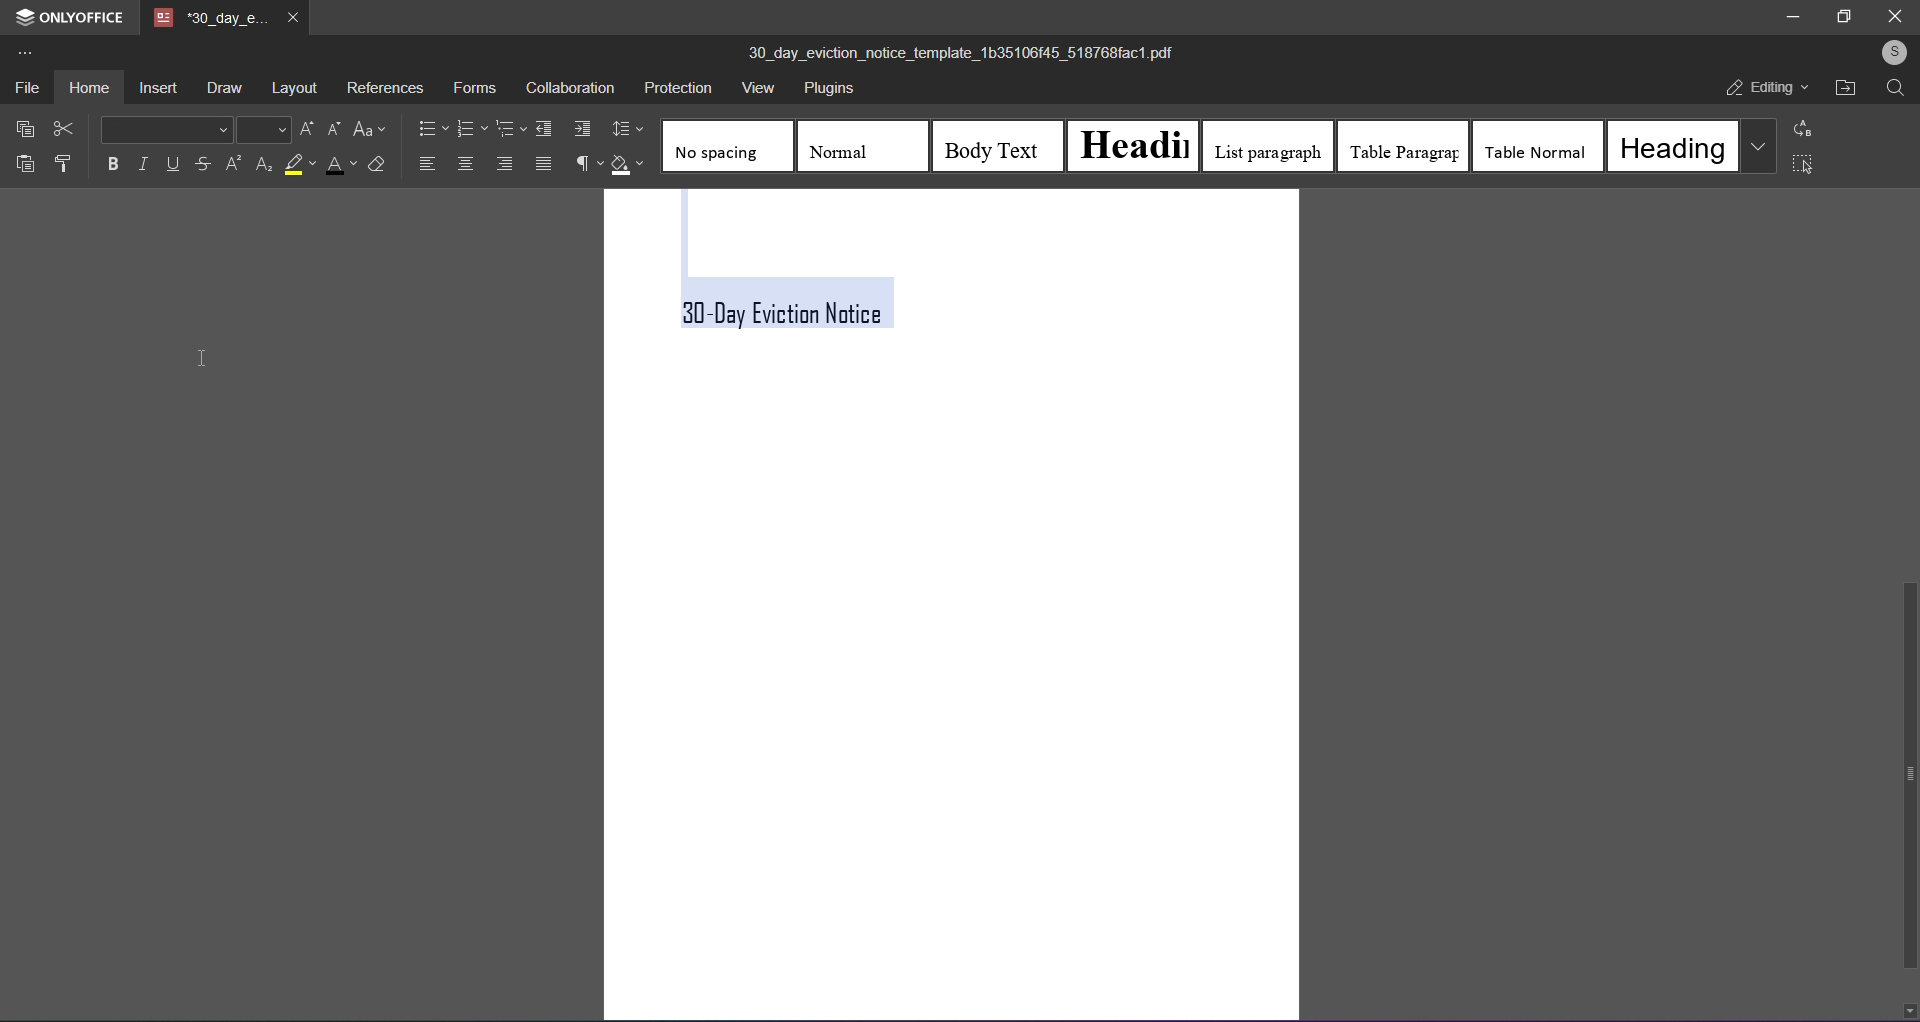 This screenshot has height=1022, width=1920. Describe the element at coordinates (66, 15) in the screenshot. I see `onlyoffice` at that location.